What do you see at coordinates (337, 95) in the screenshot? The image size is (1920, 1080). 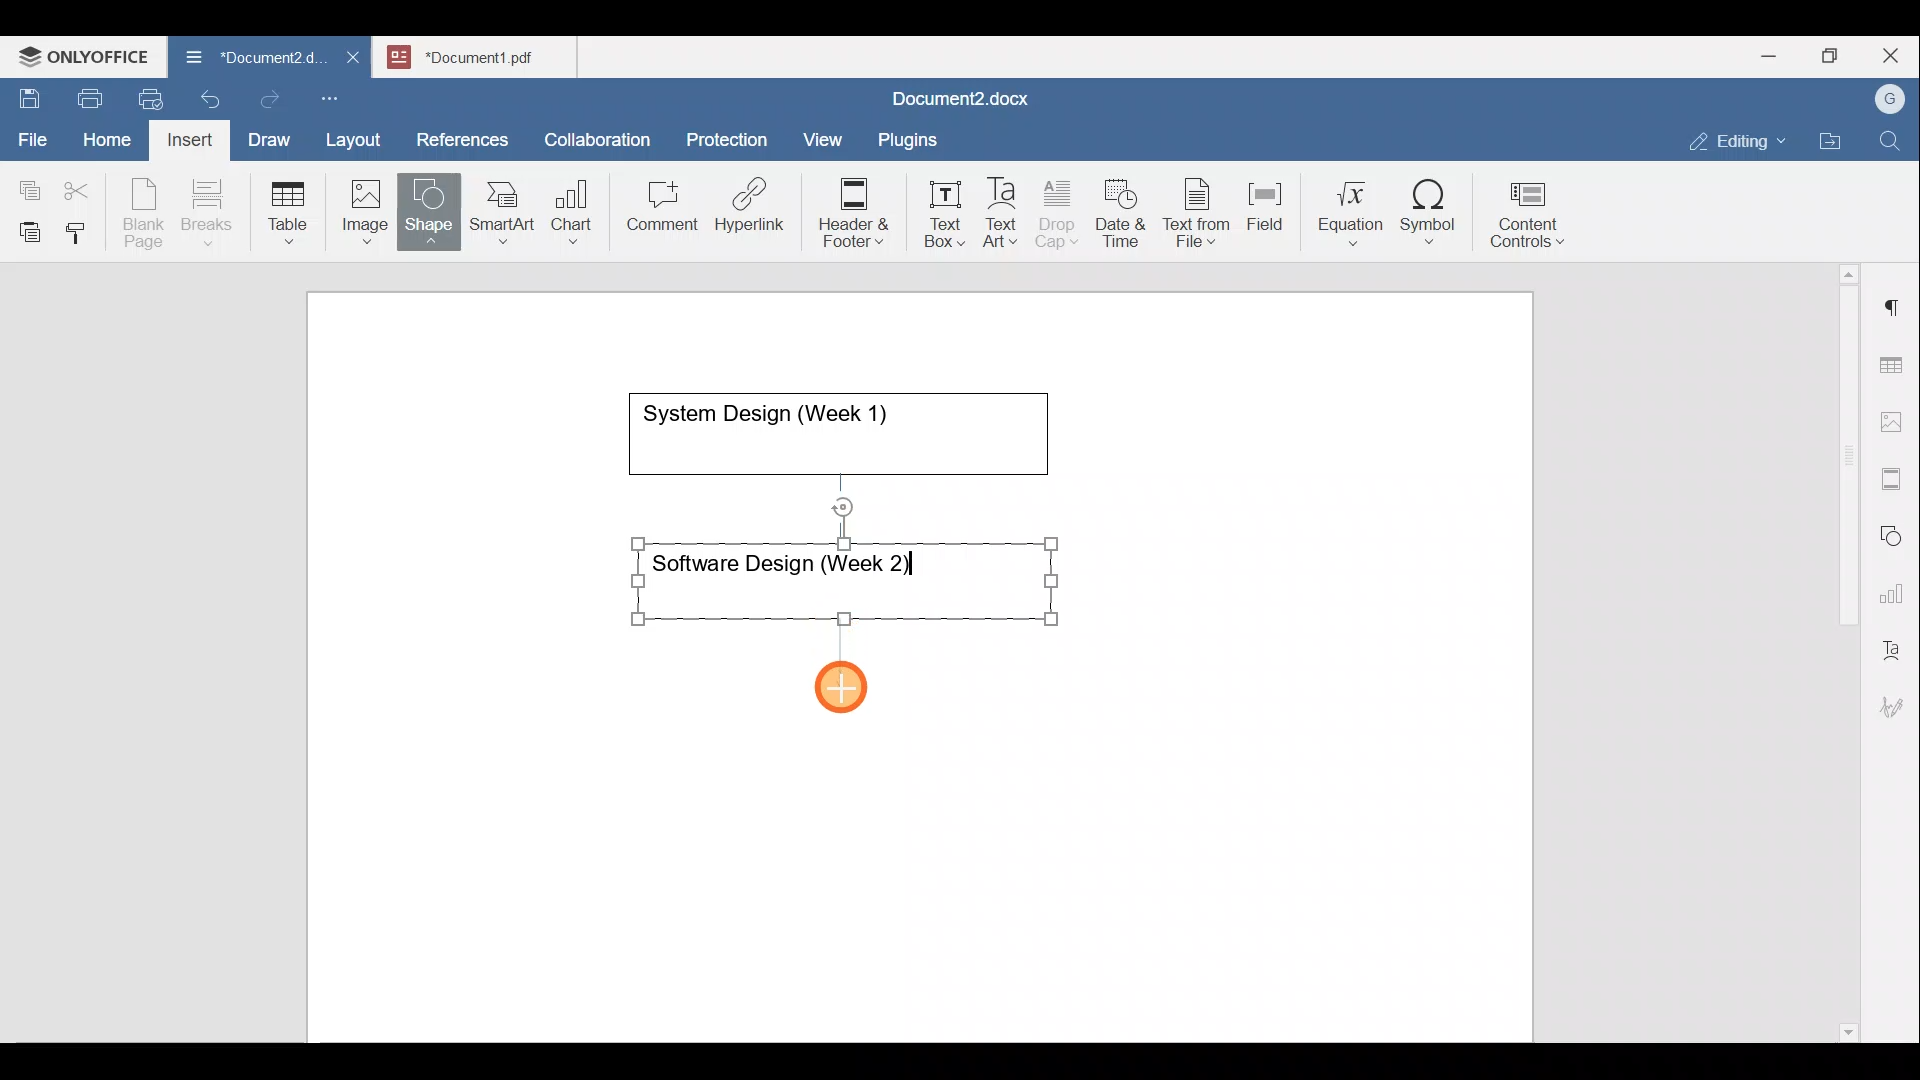 I see `Customize quick access toolbar` at bounding box center [337, 95].